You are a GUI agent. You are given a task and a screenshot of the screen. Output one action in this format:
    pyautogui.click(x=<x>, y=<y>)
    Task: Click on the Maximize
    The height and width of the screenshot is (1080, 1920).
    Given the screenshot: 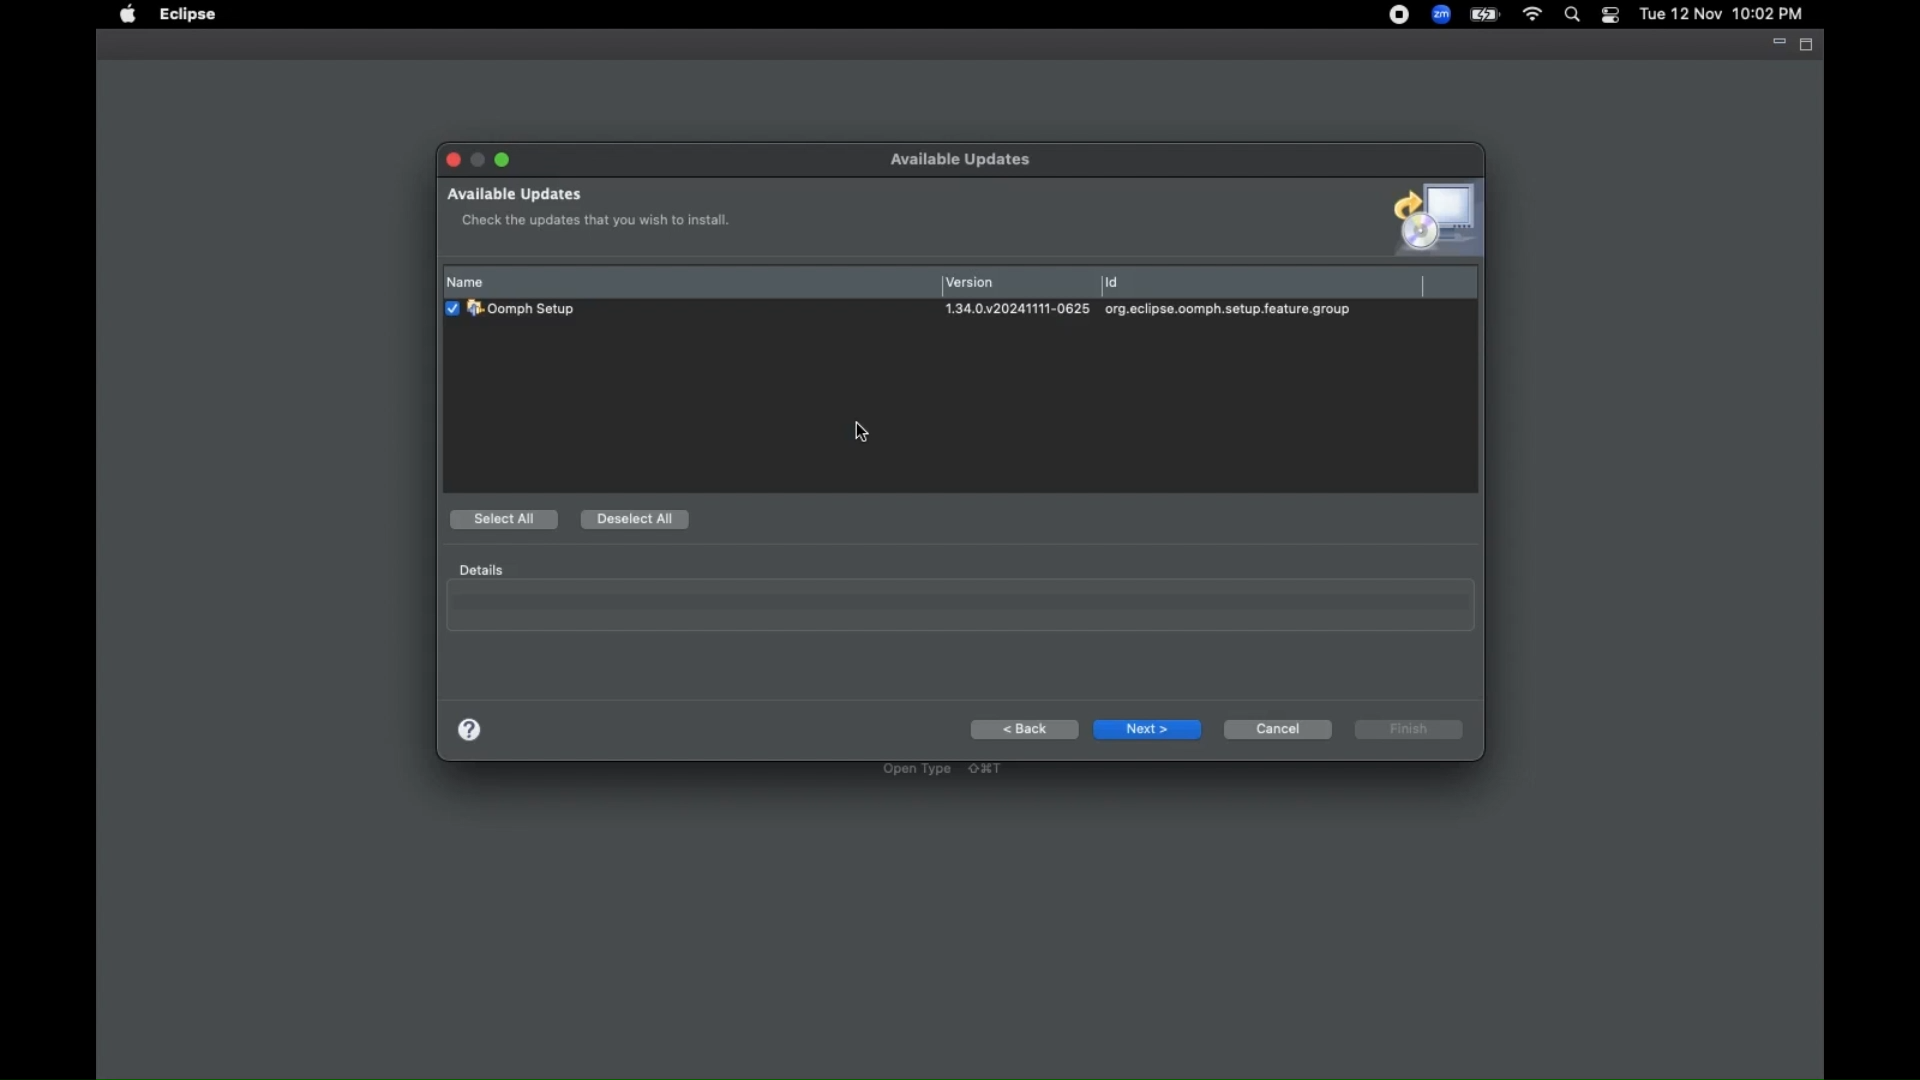 What is the action you would take?
    pyautogui.click(x=501, y=161)
    